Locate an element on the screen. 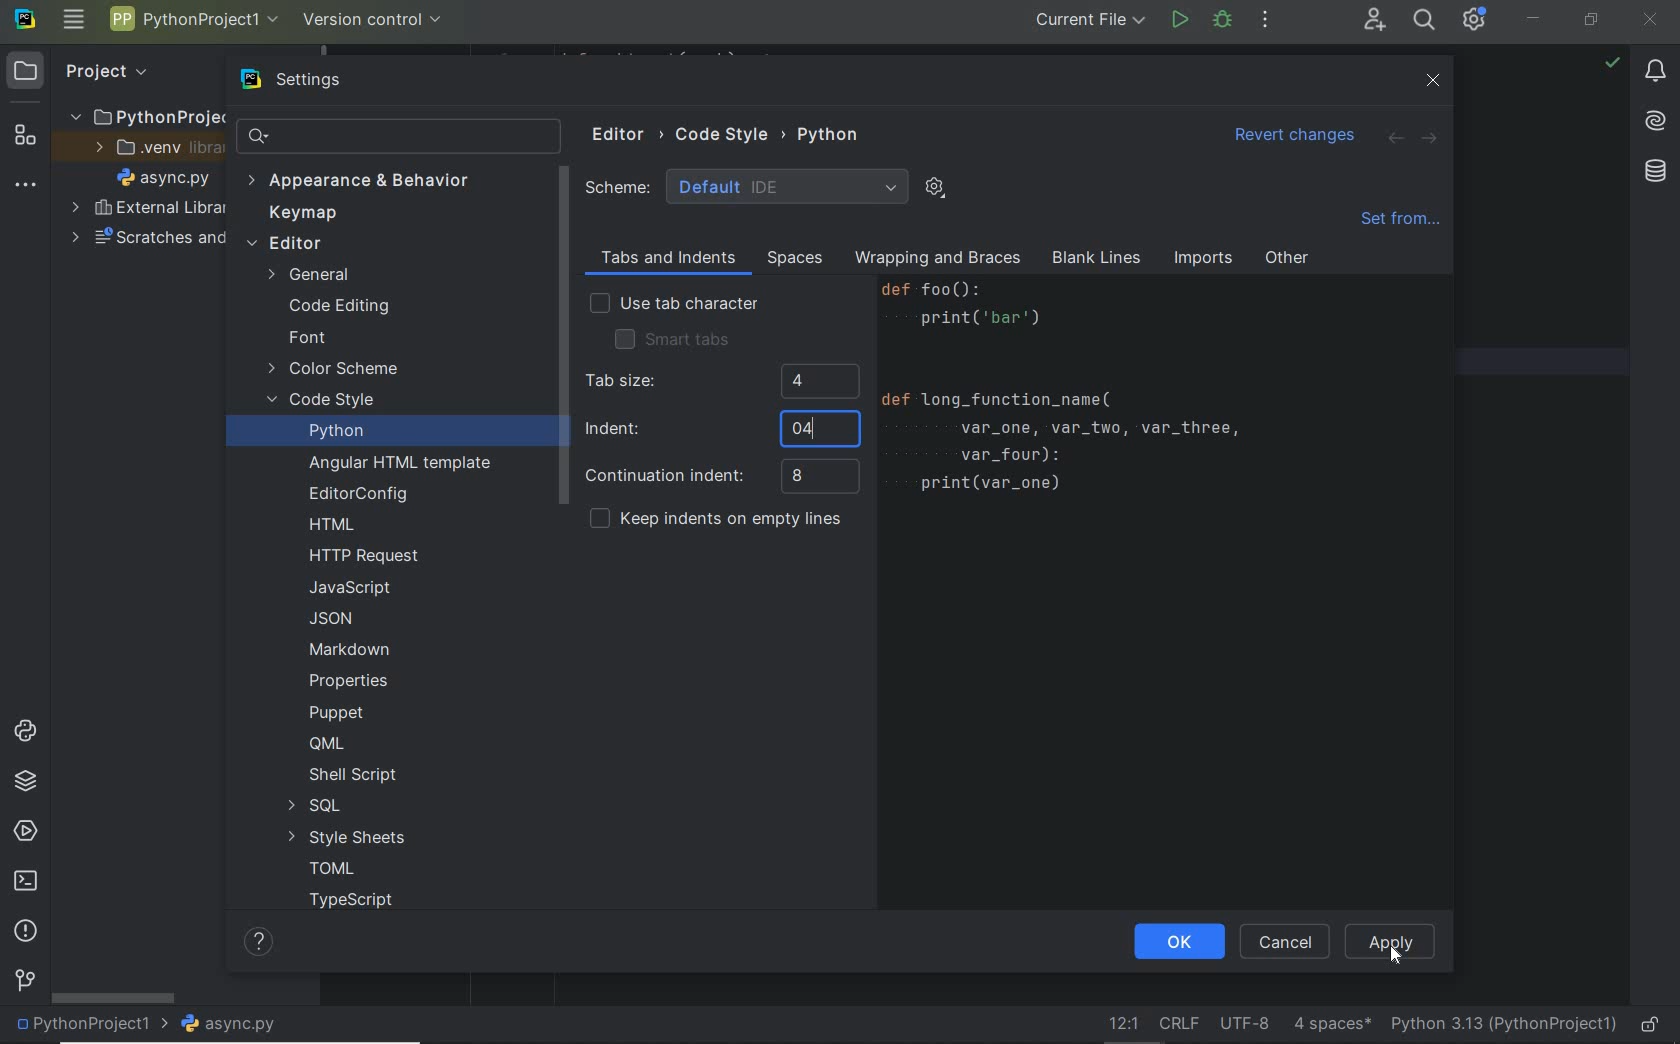 This screenshot has width=1680, height=1044. PROPERTIES is located at coordinates (350, 685).